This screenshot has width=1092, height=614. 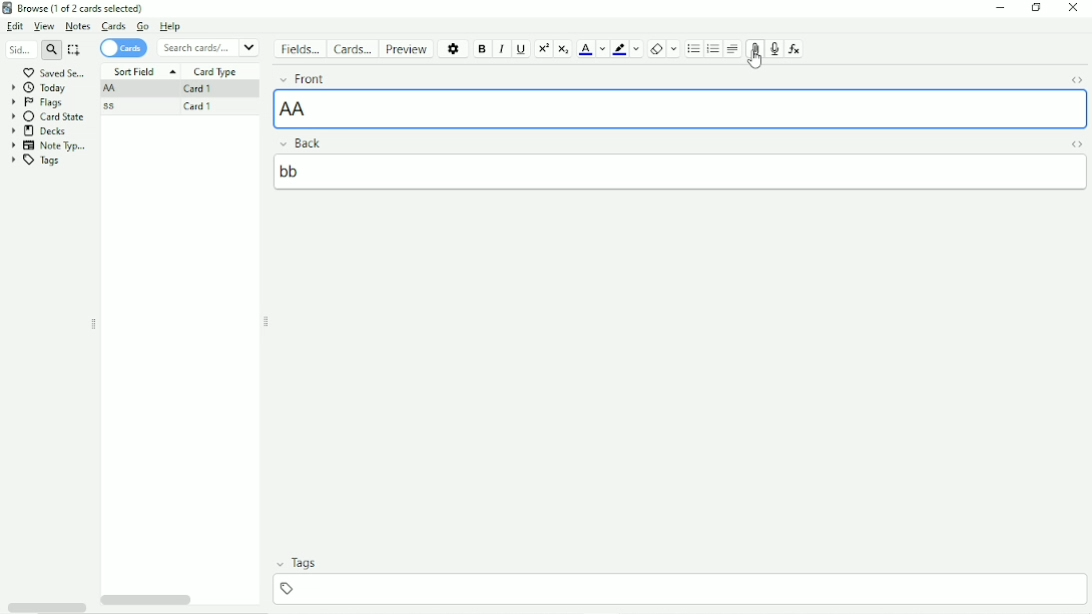 What do you see at coordinates (655, 50) in the screenshot?
I see `Remove formatting` at bounding box center [655, 50].